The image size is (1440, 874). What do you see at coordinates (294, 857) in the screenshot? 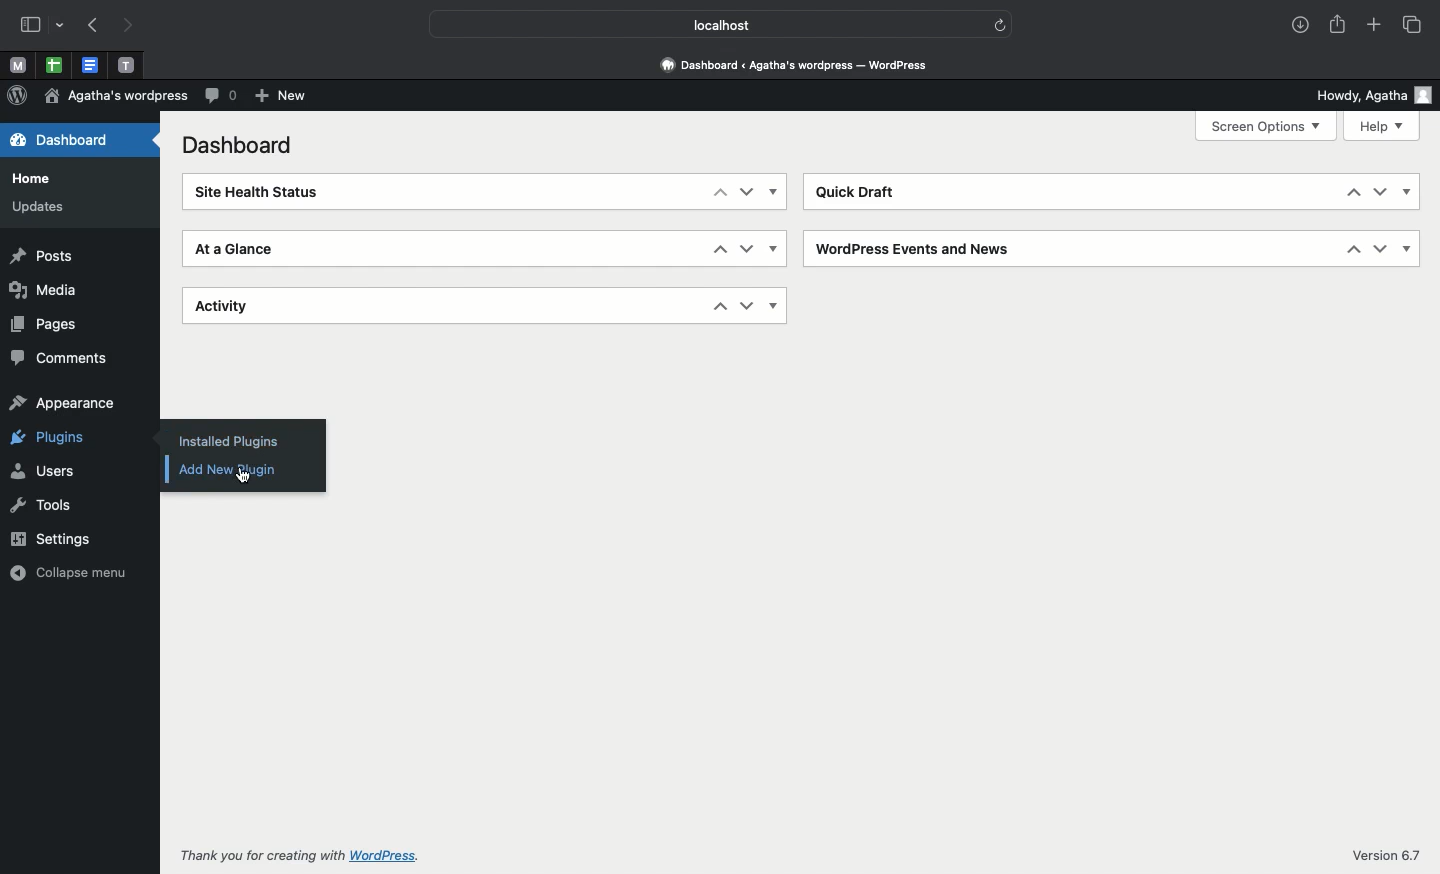
I see `Thank you for creating with wordpress` at bounding box center [294, 857].